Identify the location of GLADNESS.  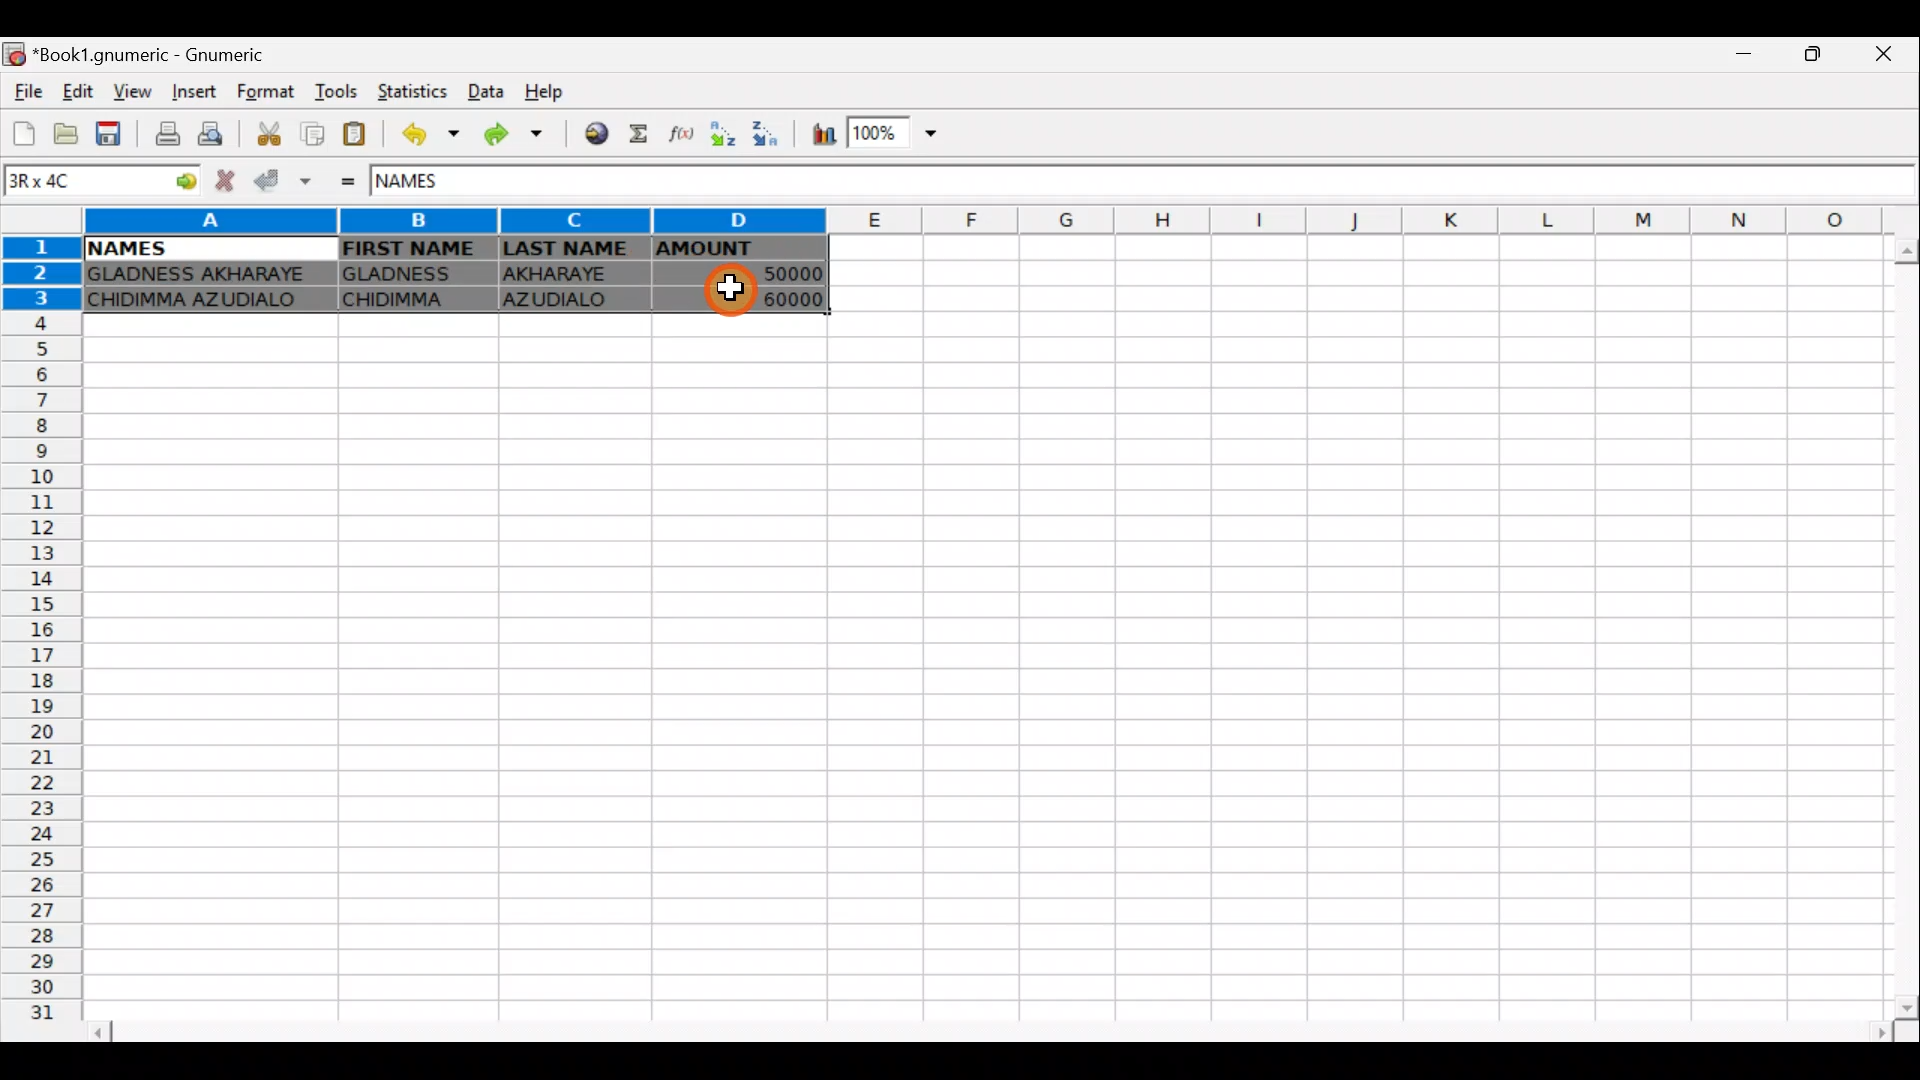
(413, 272).